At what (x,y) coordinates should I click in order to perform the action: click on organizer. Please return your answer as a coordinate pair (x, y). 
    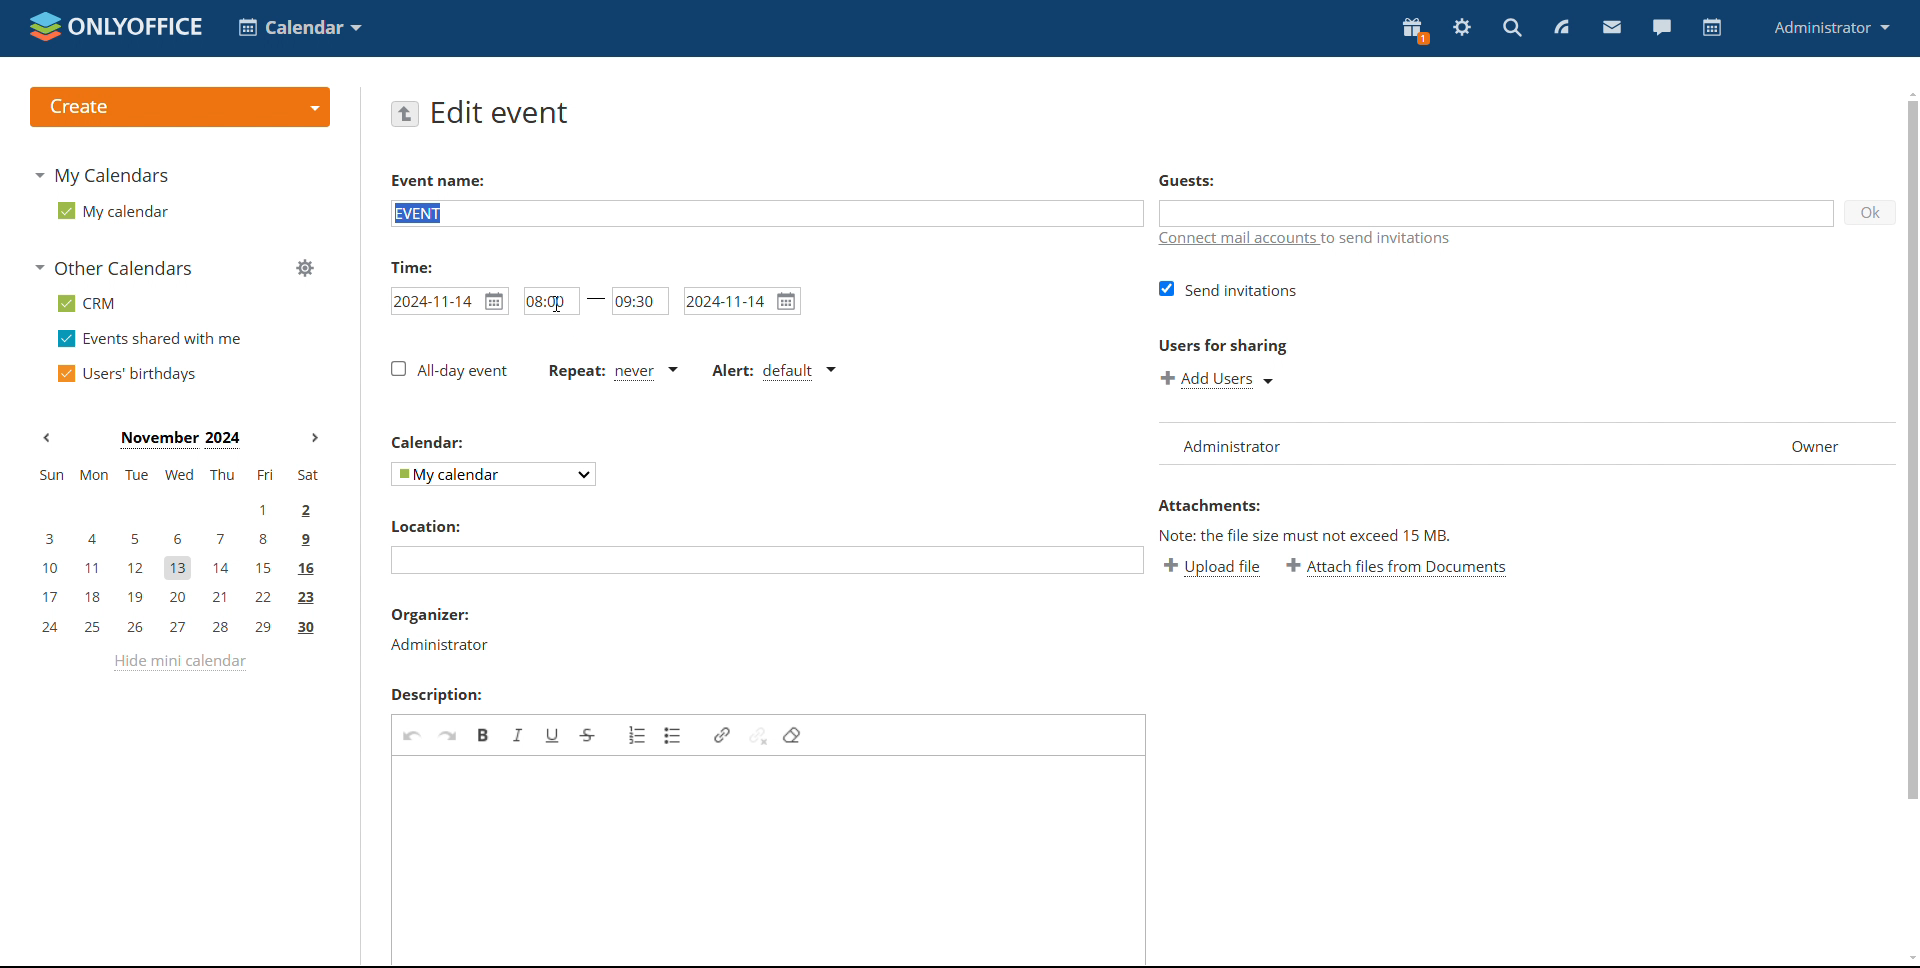
    Looking at the image, I should click on (437, 630).